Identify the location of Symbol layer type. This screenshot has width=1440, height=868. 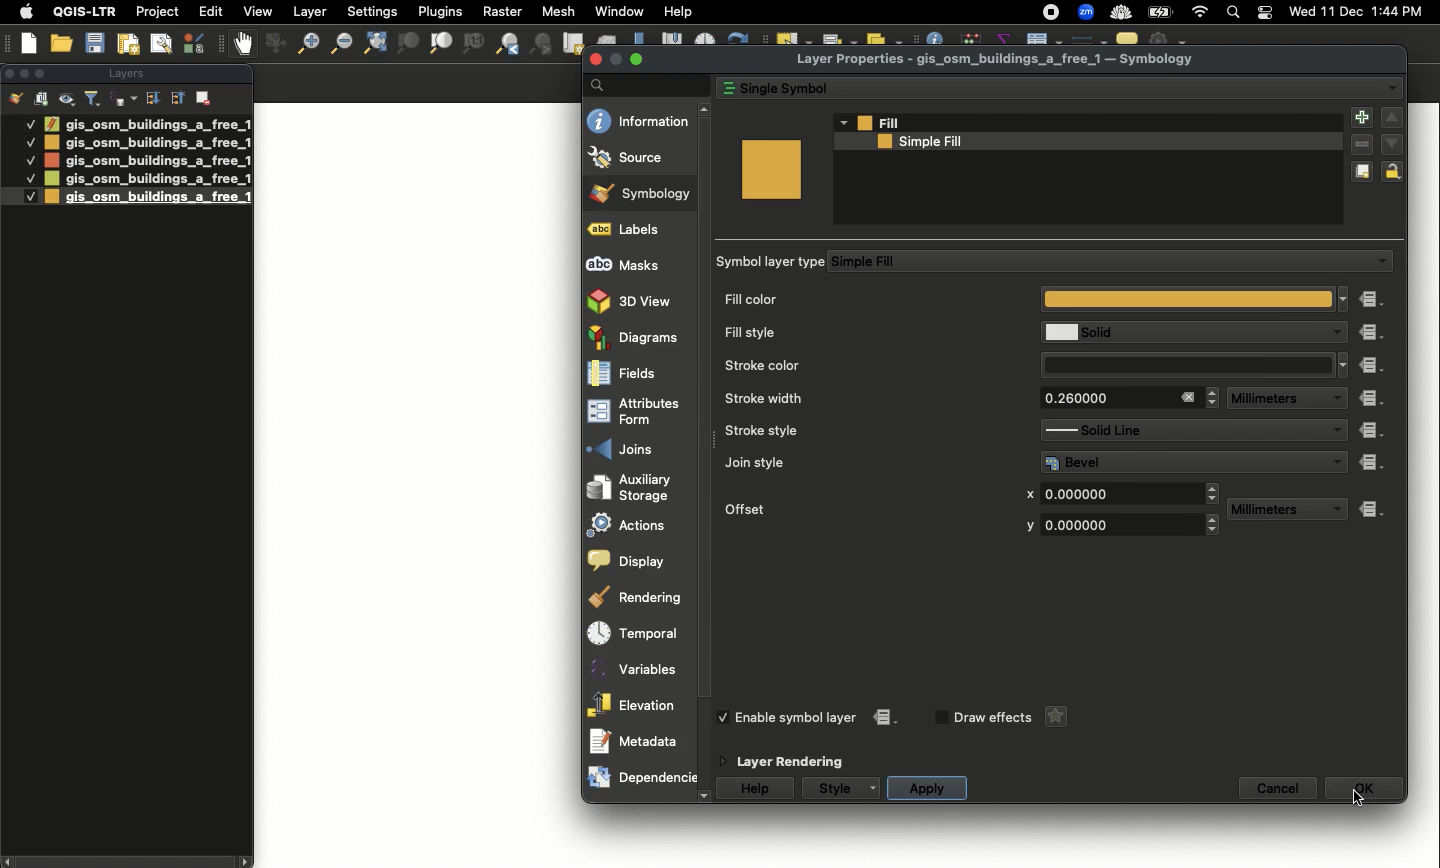
(773, 262).